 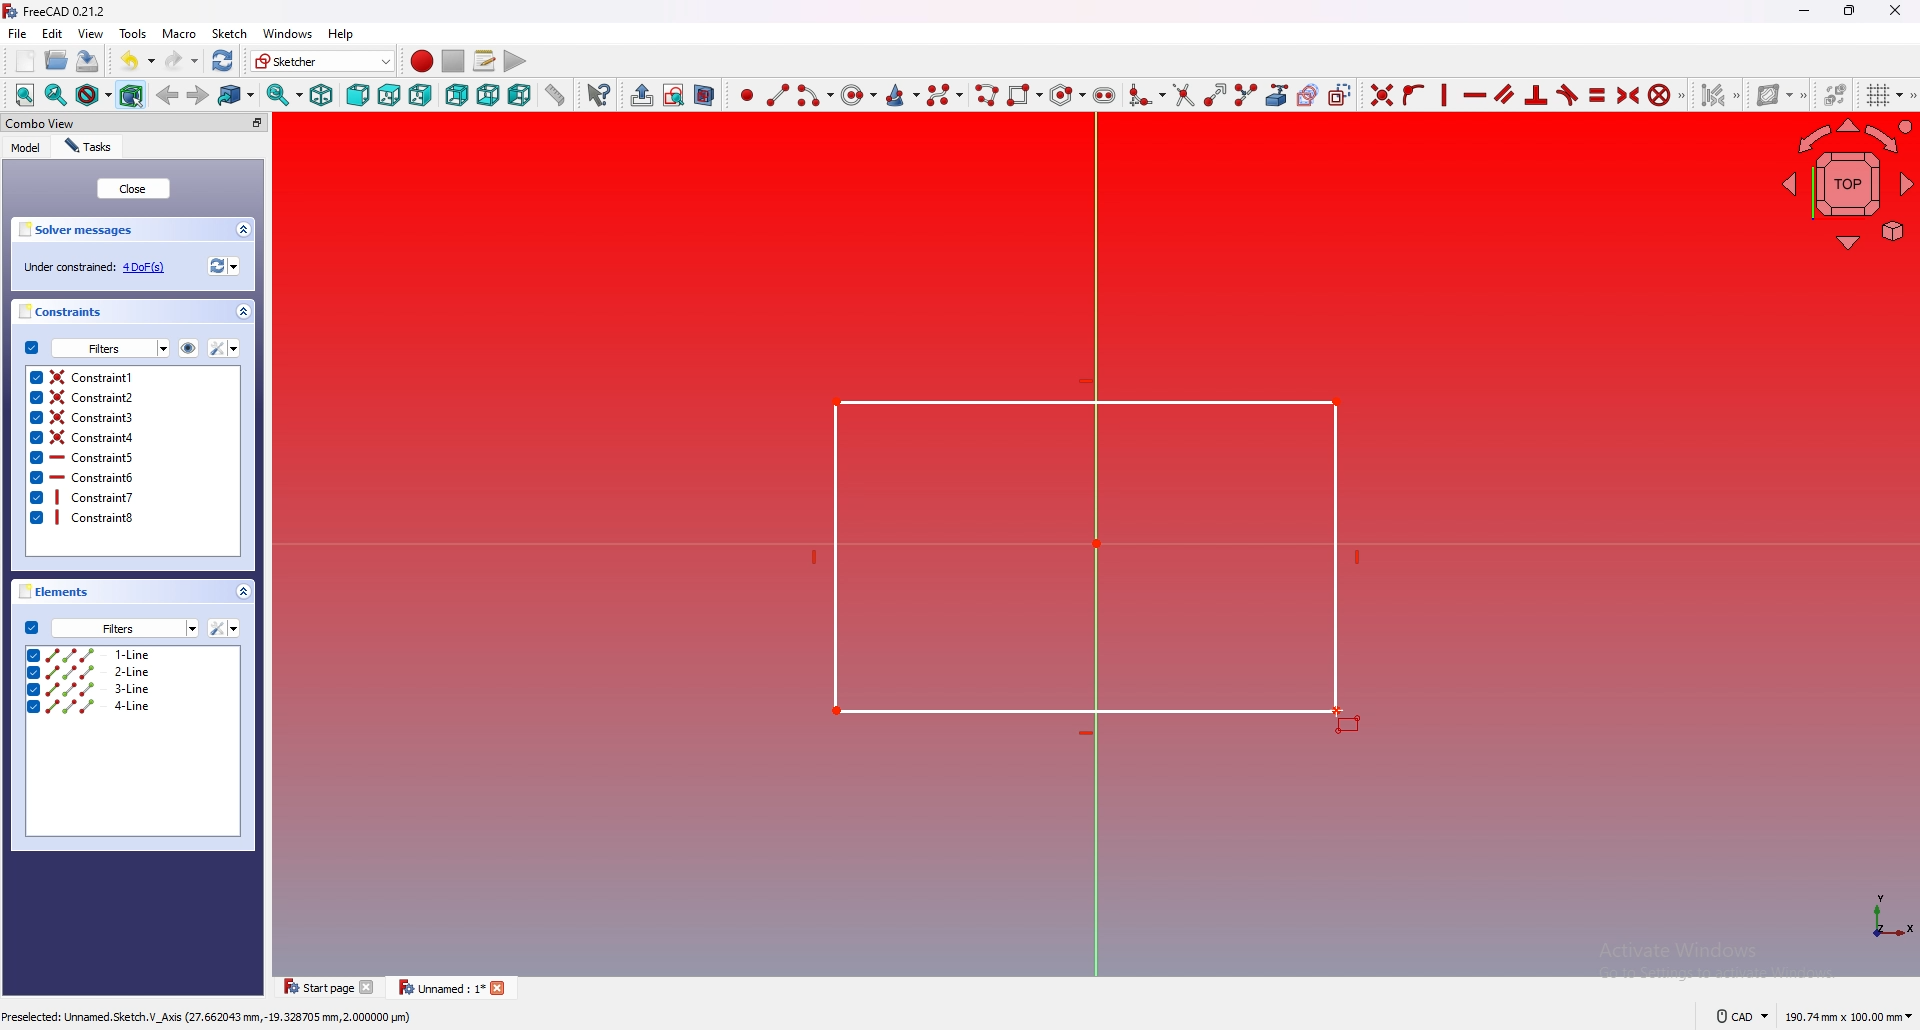 I want to click on constraint 3, so click(x=131, y=417).